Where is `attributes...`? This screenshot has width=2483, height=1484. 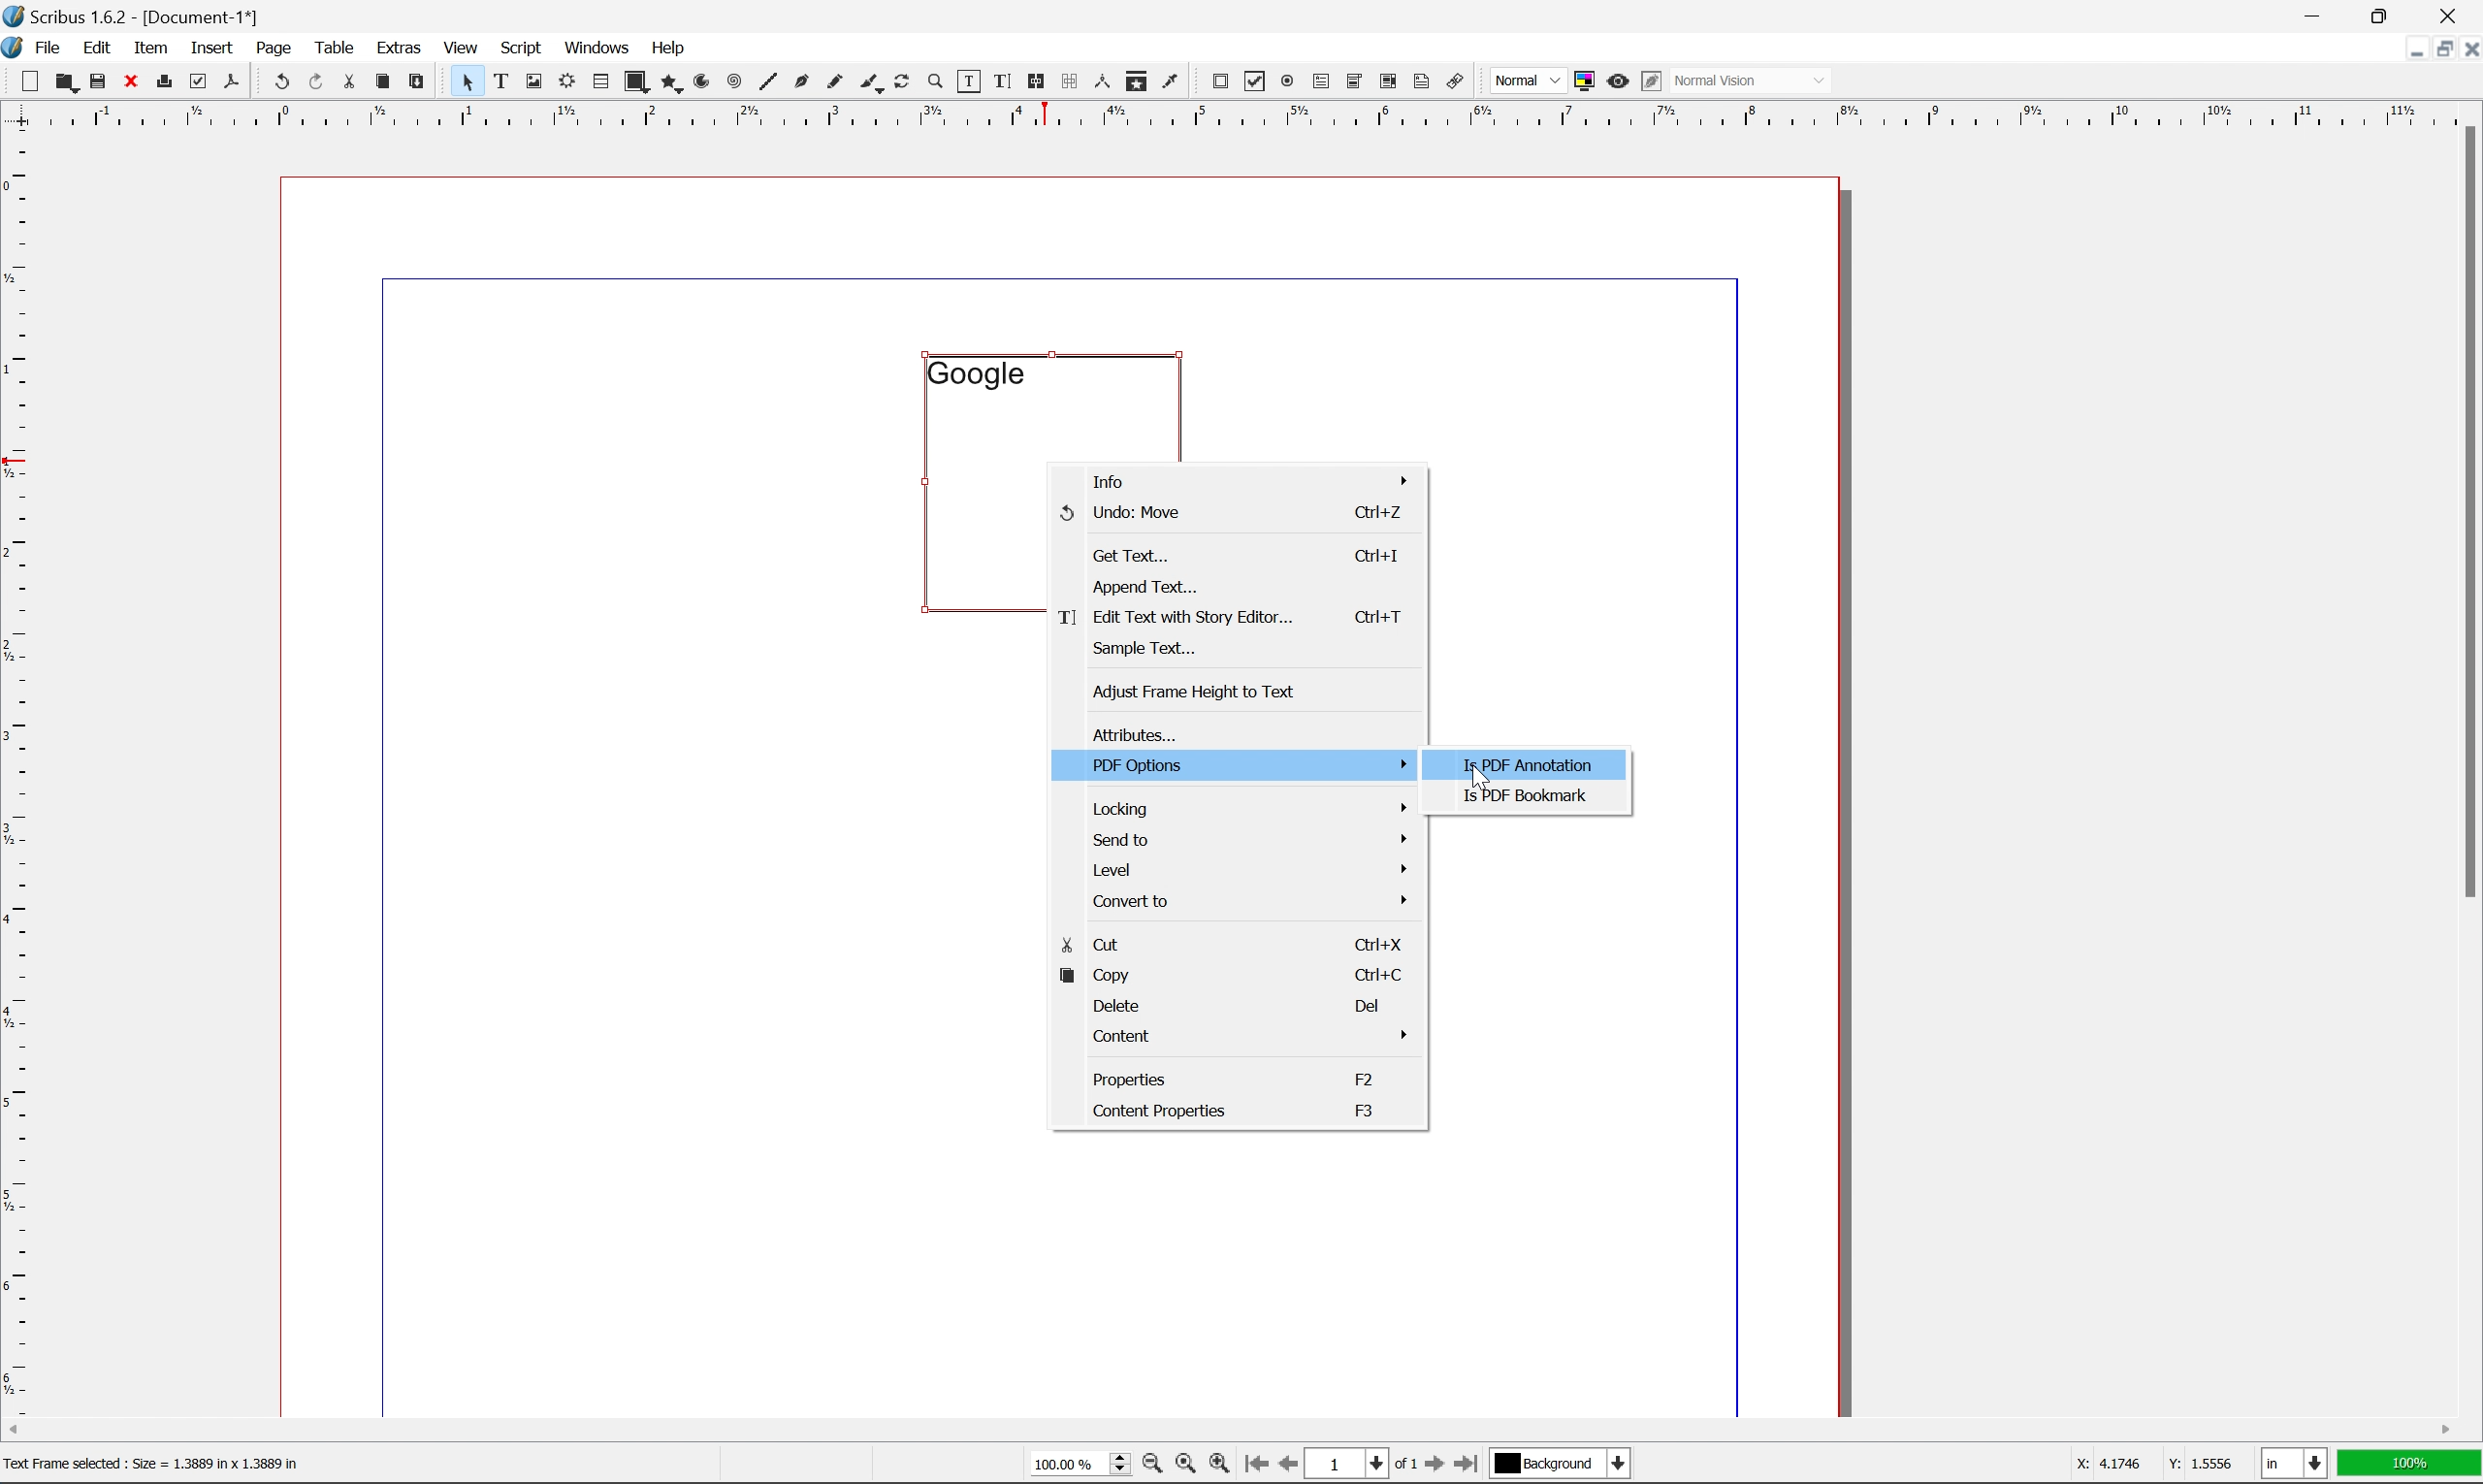 attributes... is located at coordinates (1130, 736).